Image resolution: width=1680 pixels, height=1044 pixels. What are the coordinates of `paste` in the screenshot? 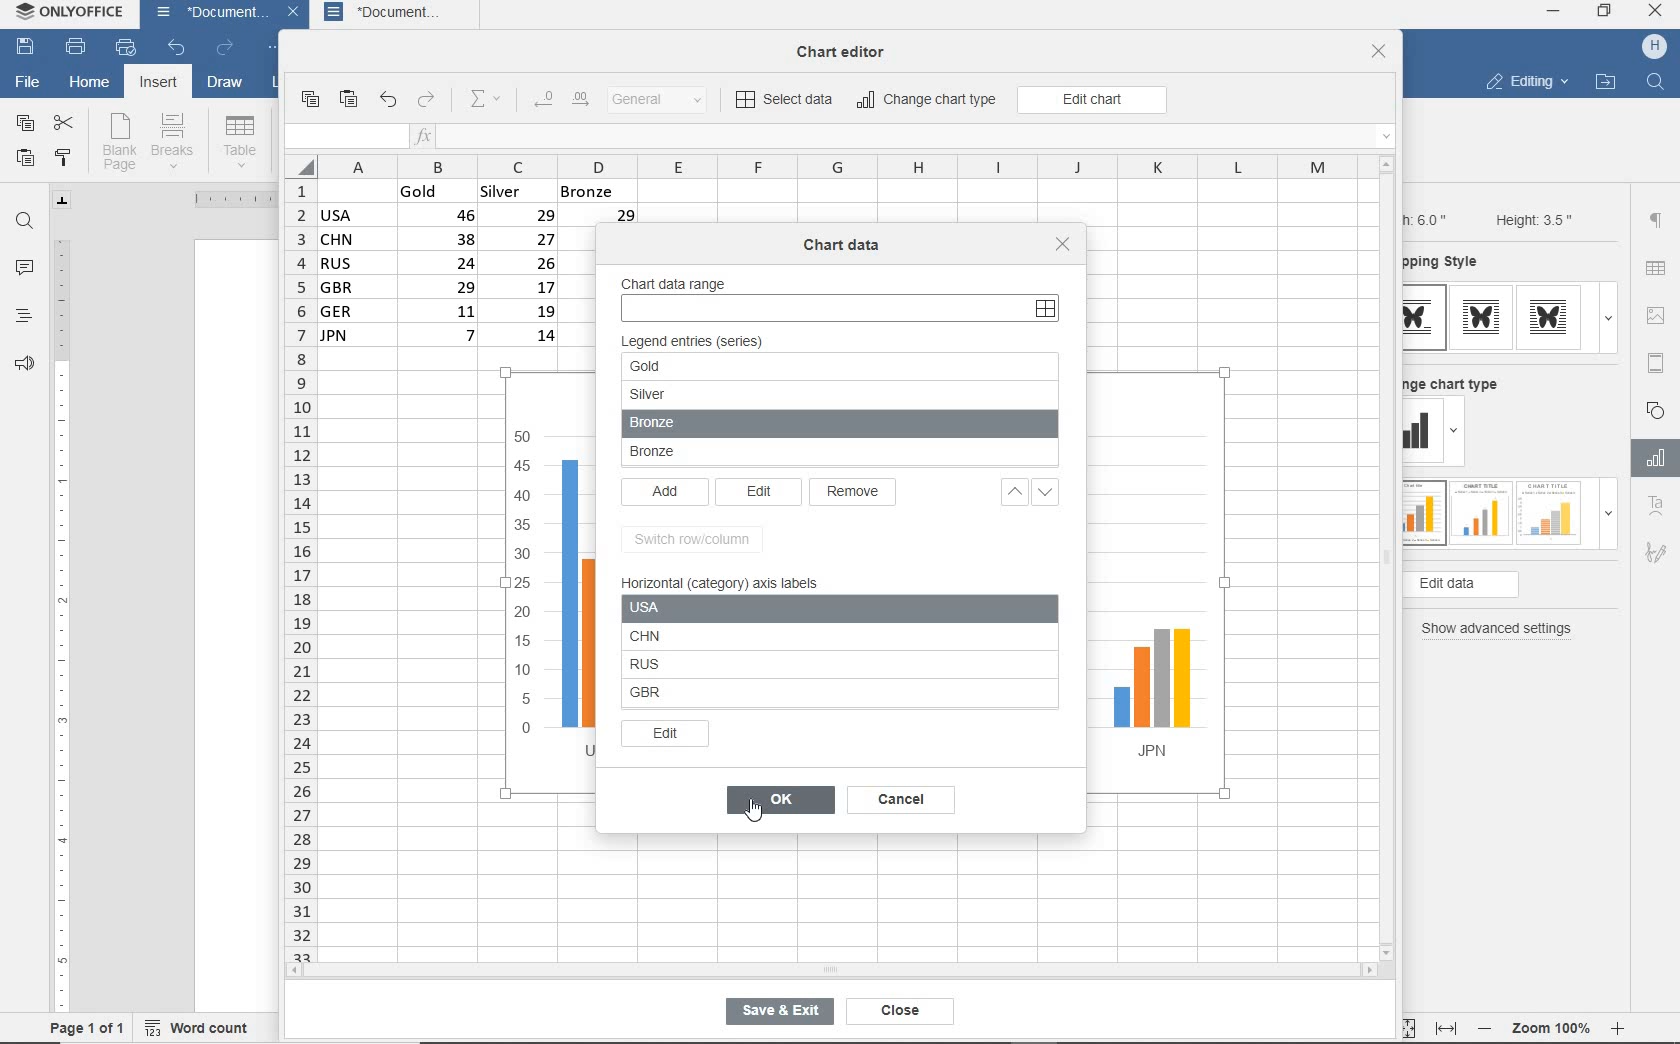 It's located at (25, 160).